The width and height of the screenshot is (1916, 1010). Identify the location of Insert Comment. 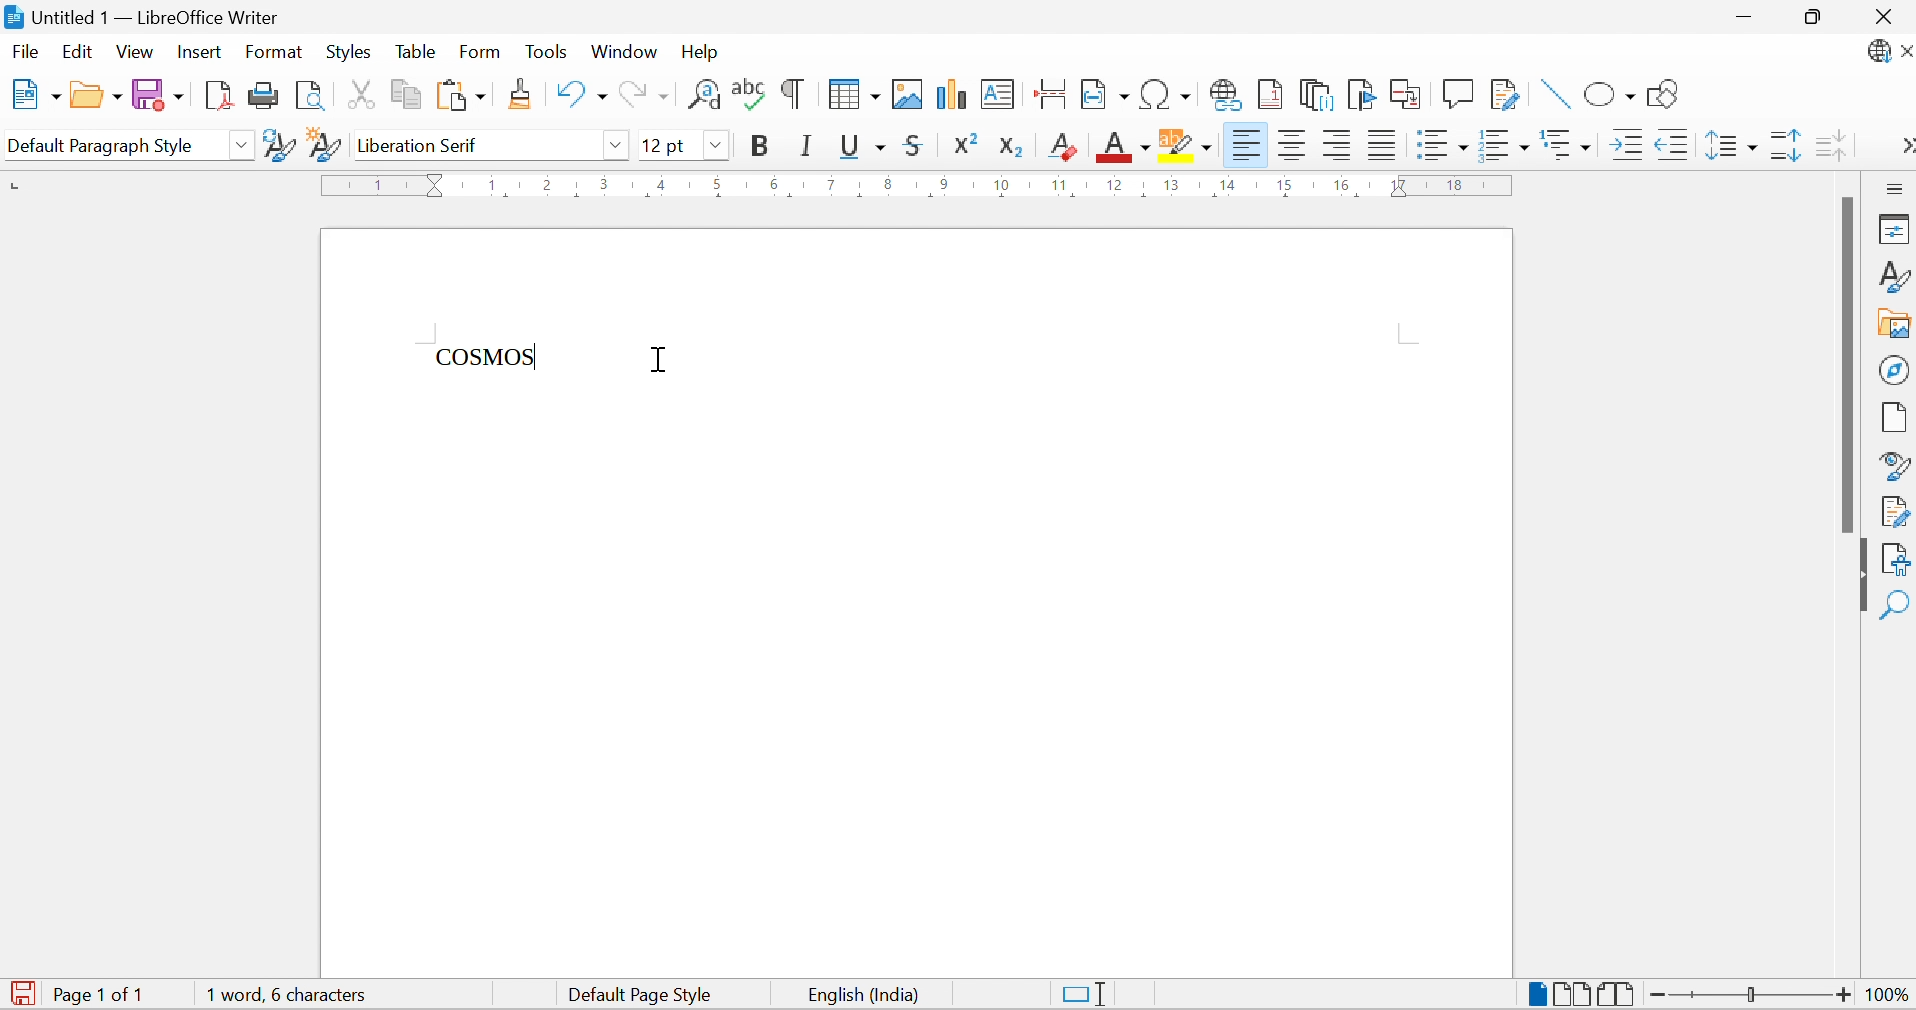
(1460, 92).